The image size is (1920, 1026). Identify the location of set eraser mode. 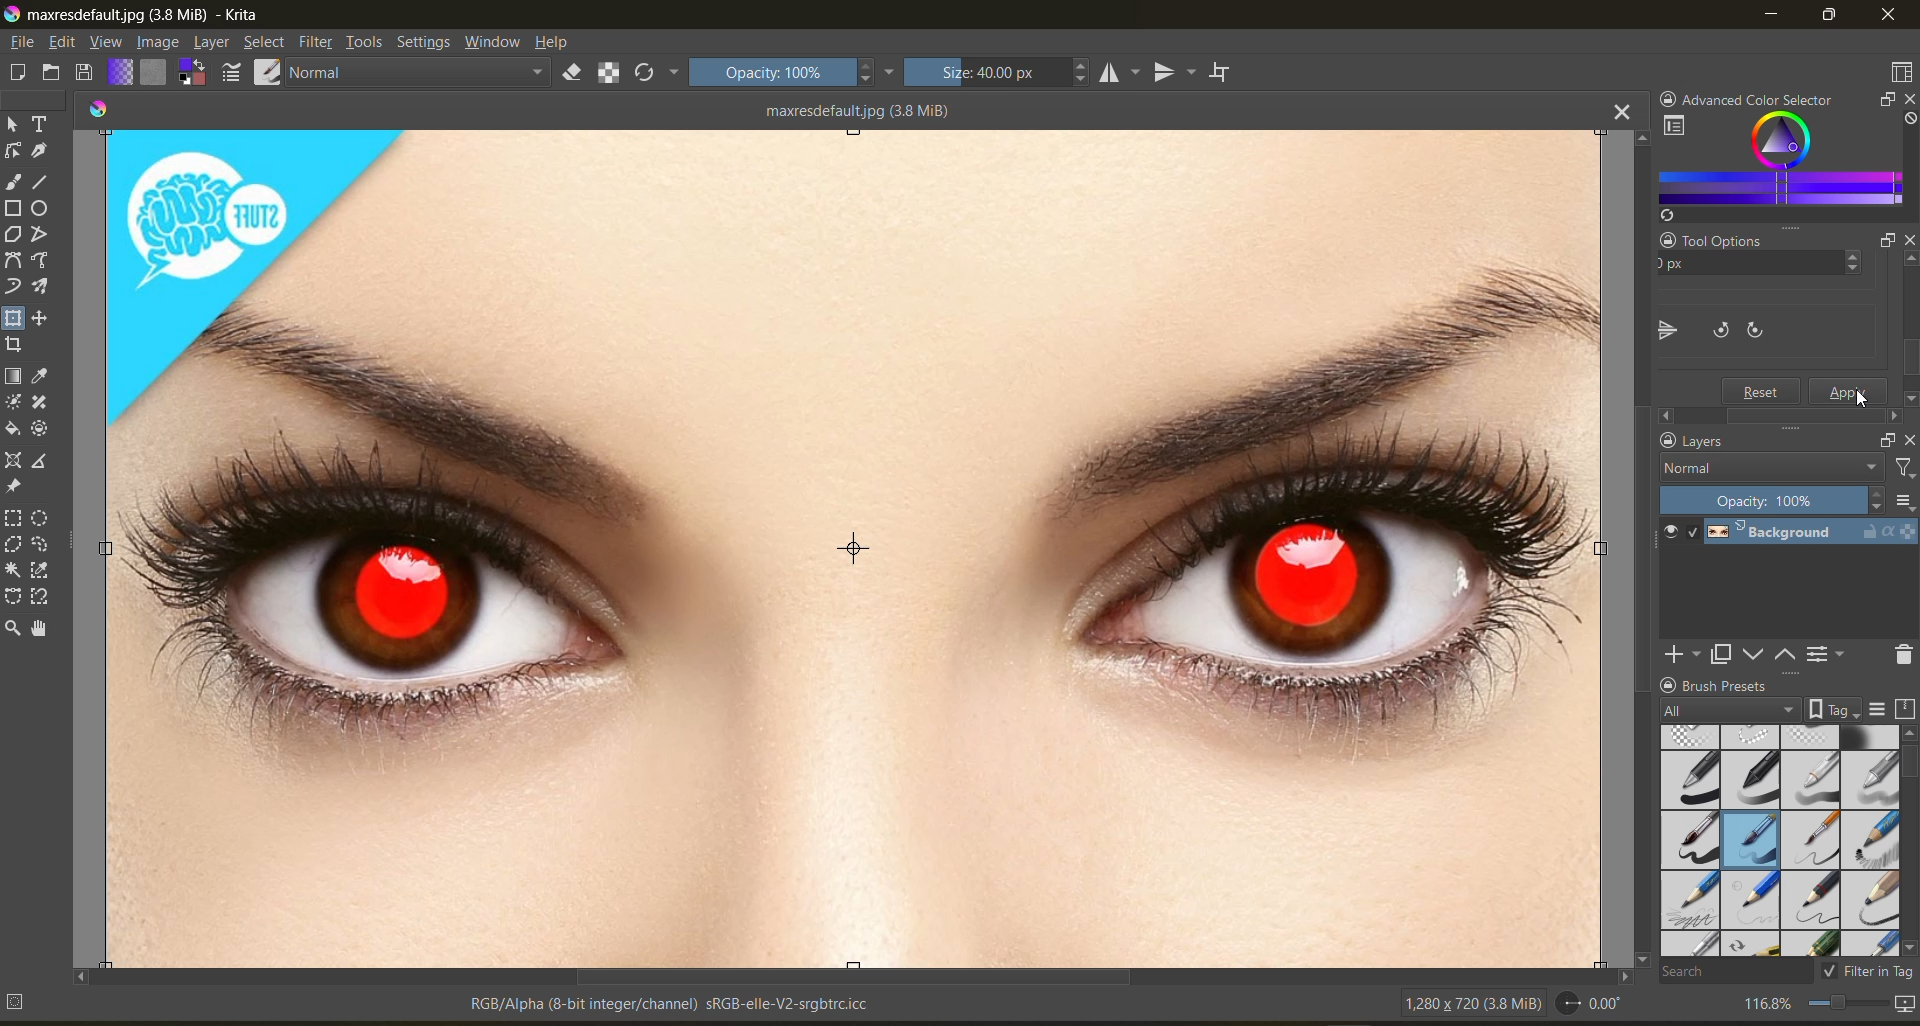
(582, 74).